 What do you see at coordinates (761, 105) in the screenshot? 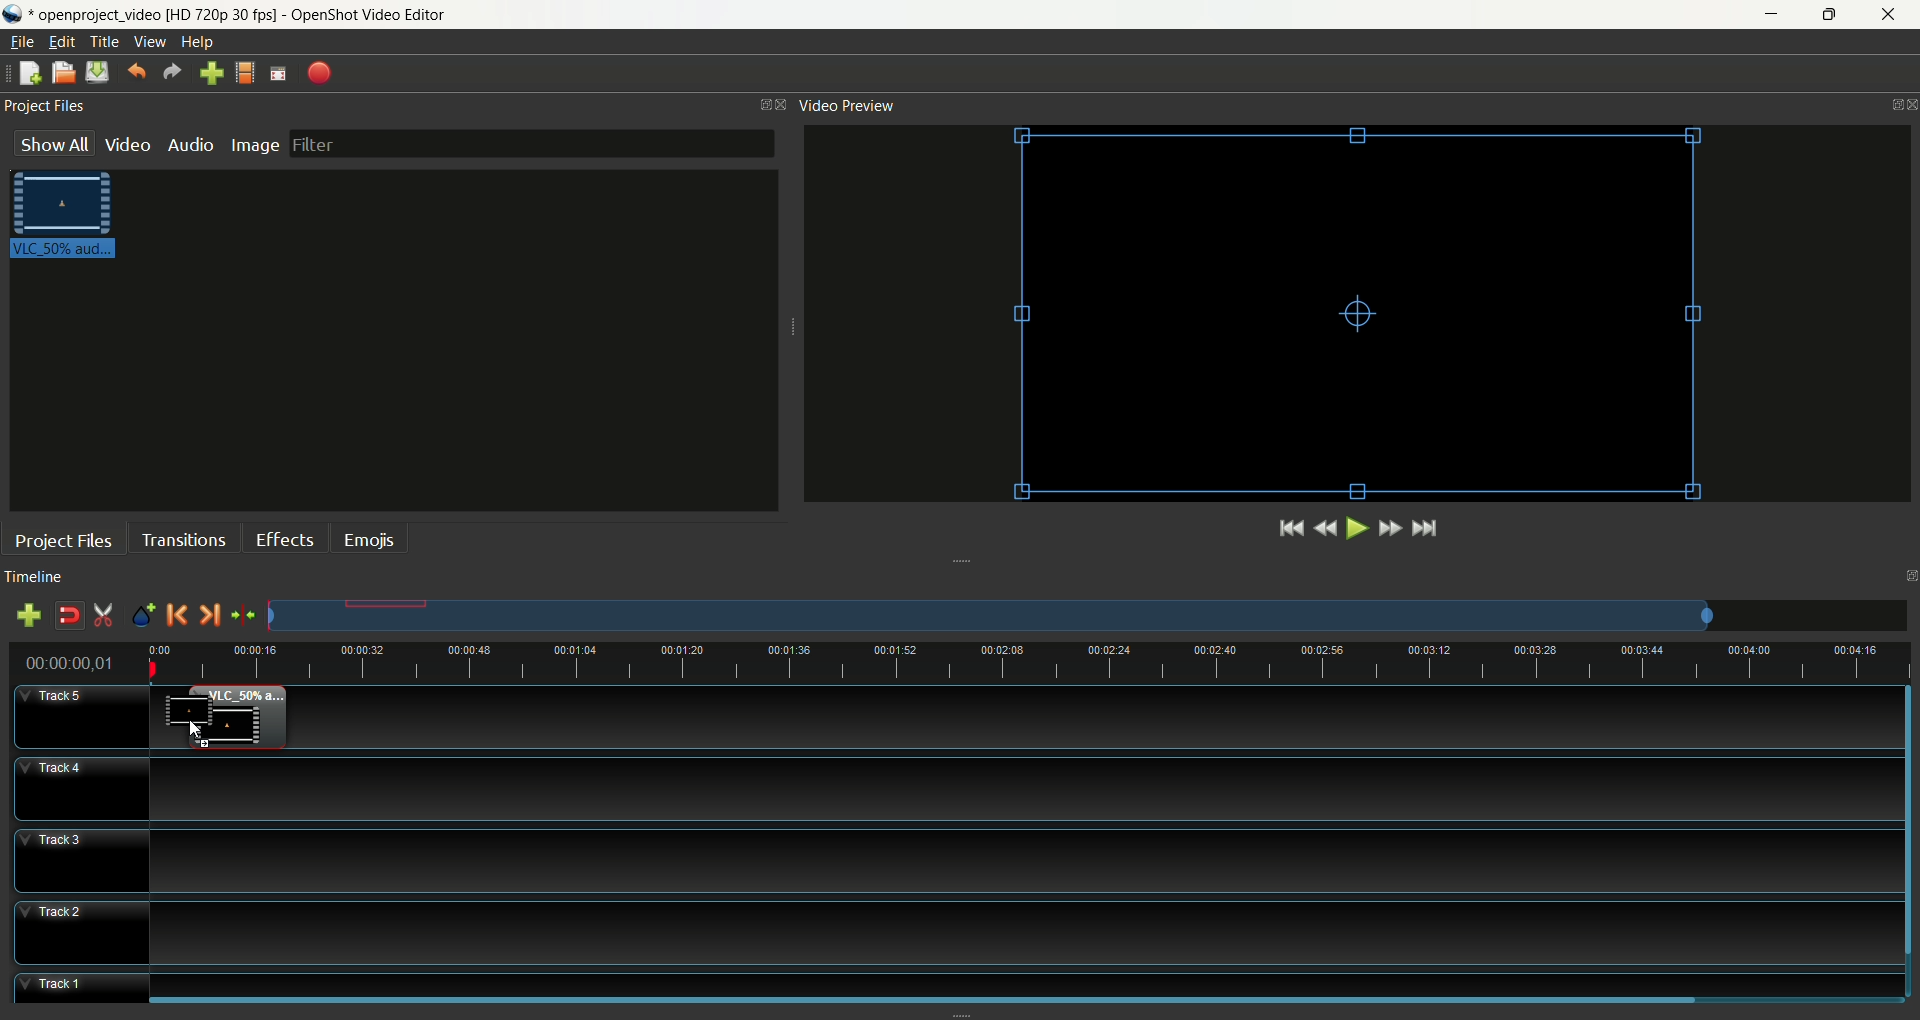
I see `maximize window` at bounding box center [761, 105].